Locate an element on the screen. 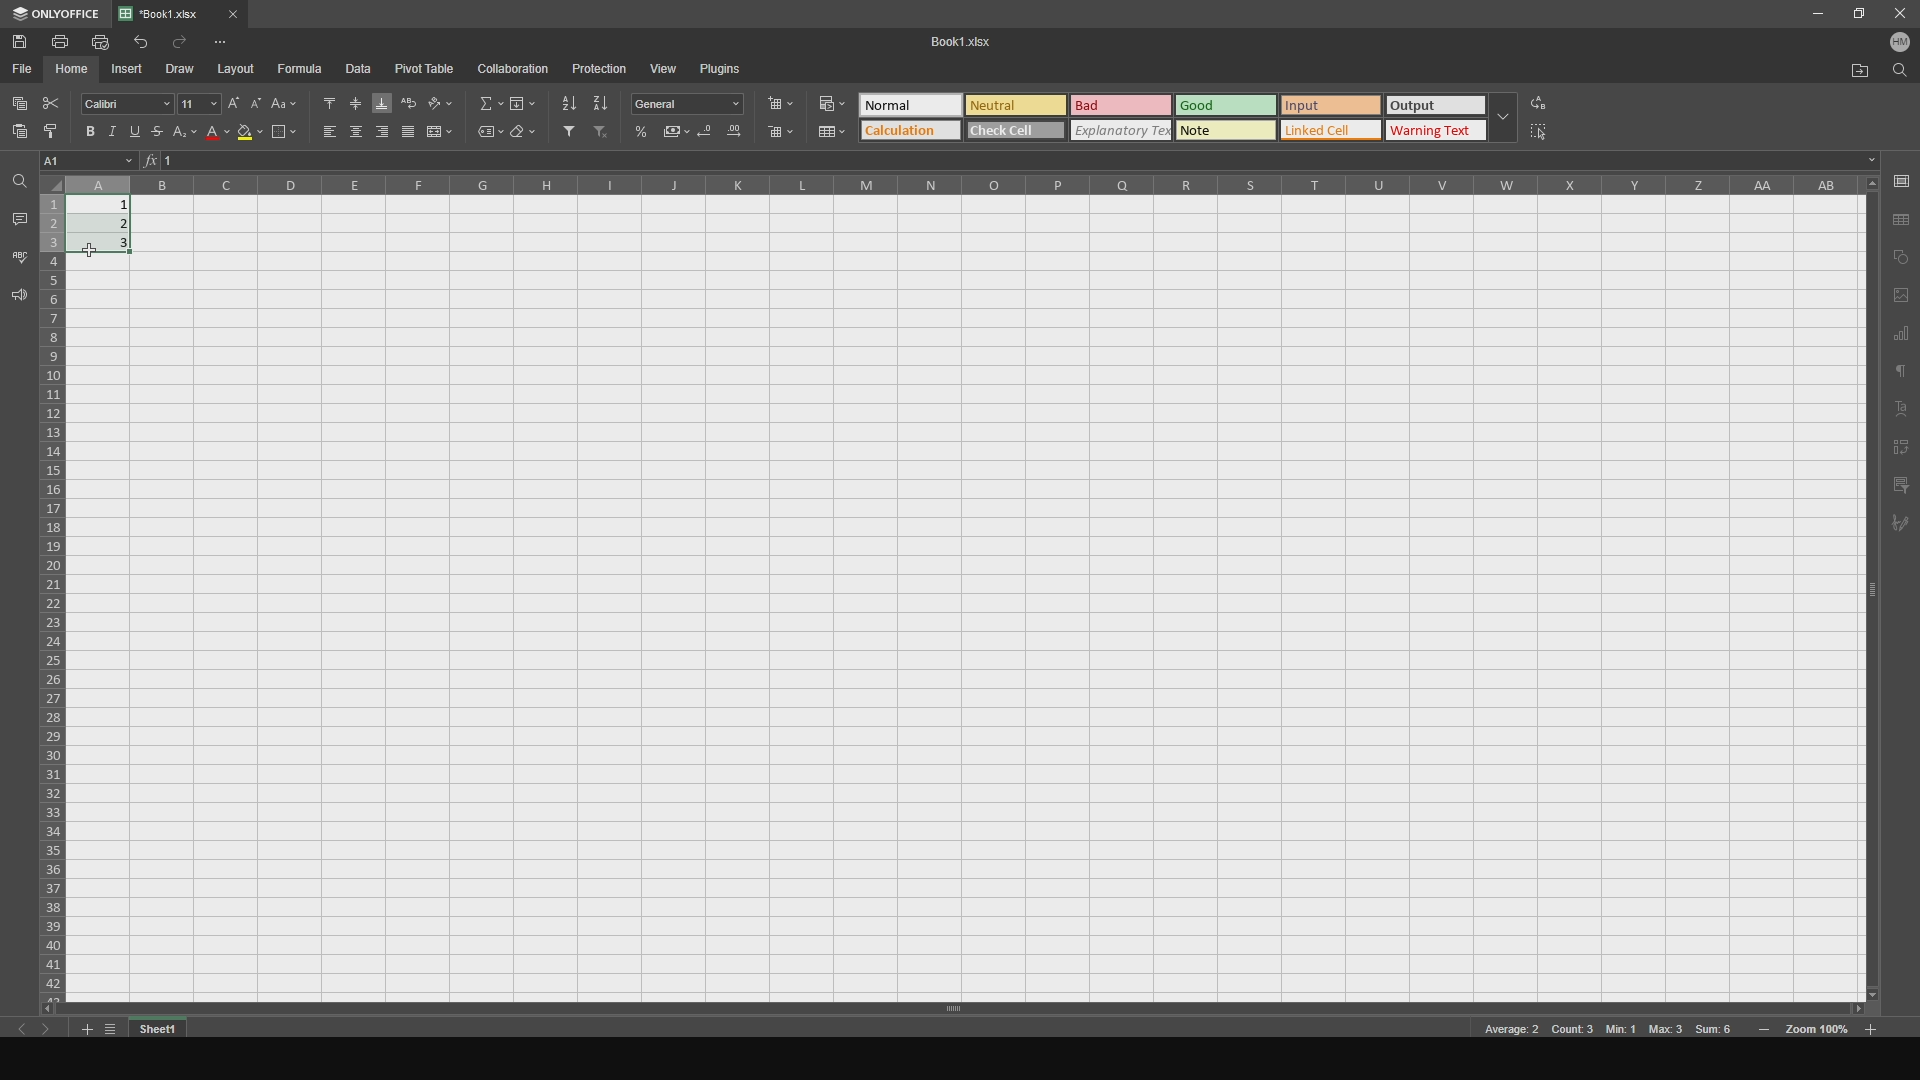 The width and height of the screenshot is (1920, 1080). cell functions is located at coordinates (1014, 162).